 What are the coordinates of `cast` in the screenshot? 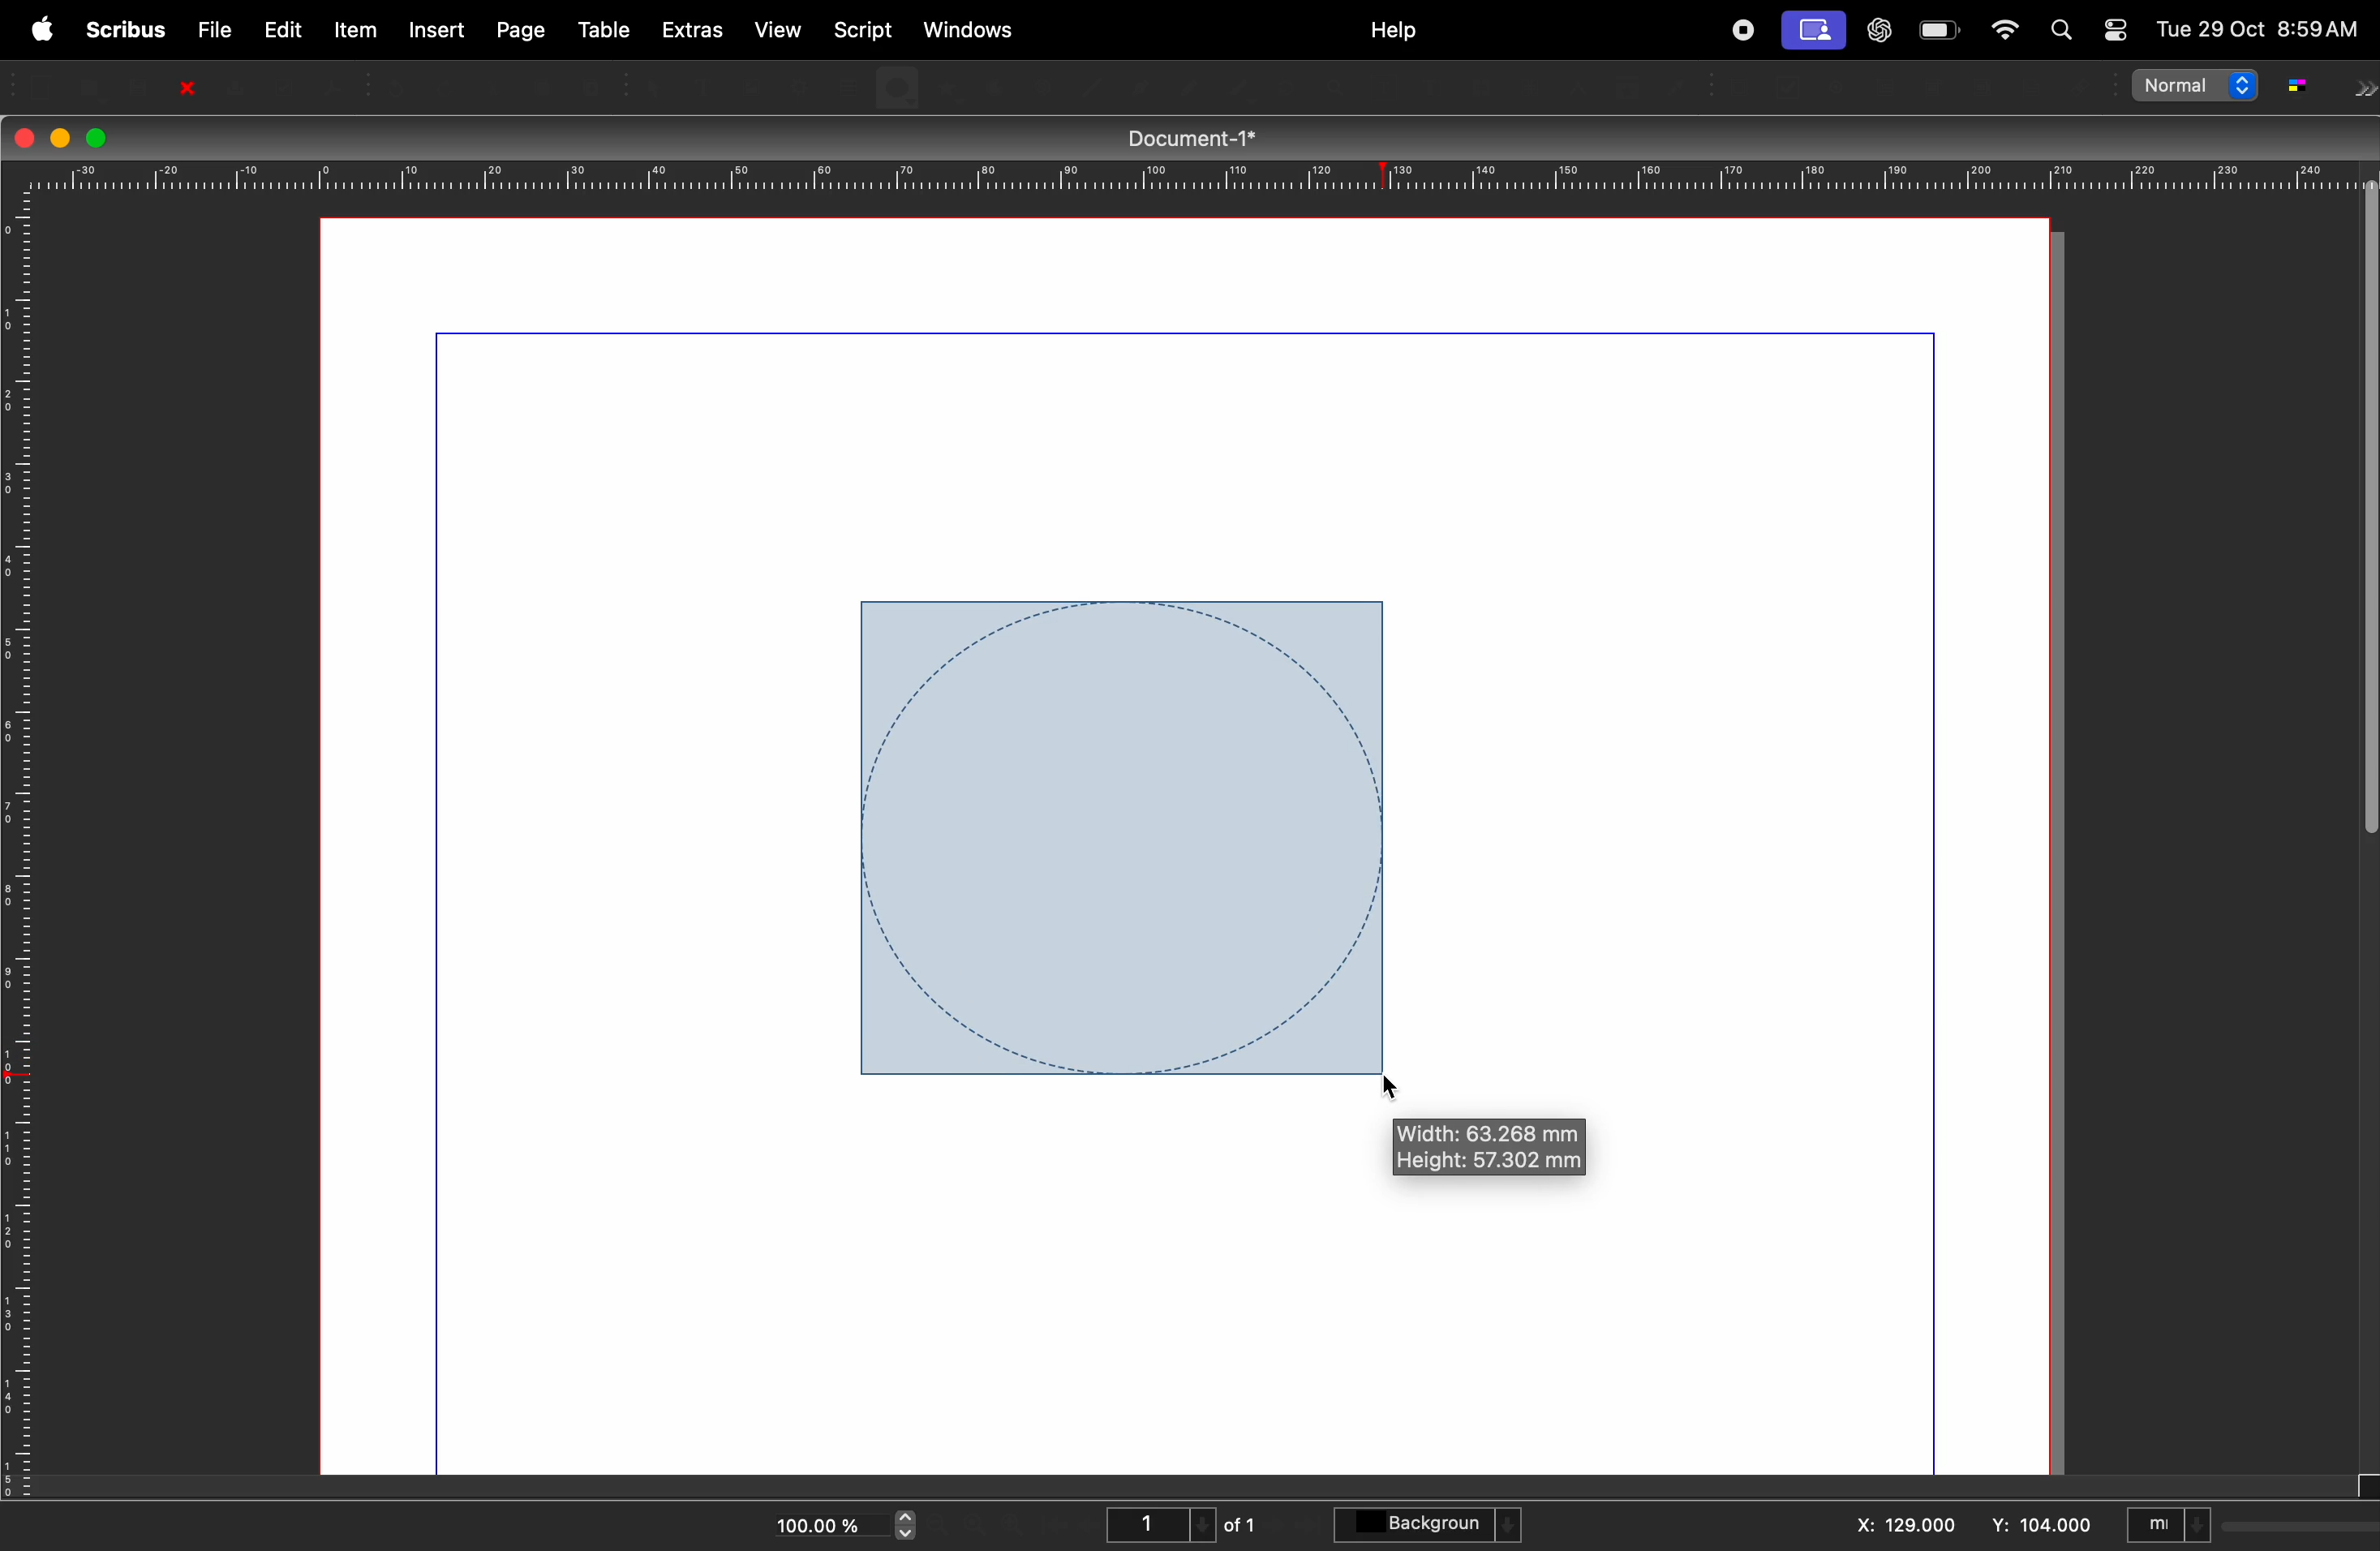 It's located at (1817, 31).